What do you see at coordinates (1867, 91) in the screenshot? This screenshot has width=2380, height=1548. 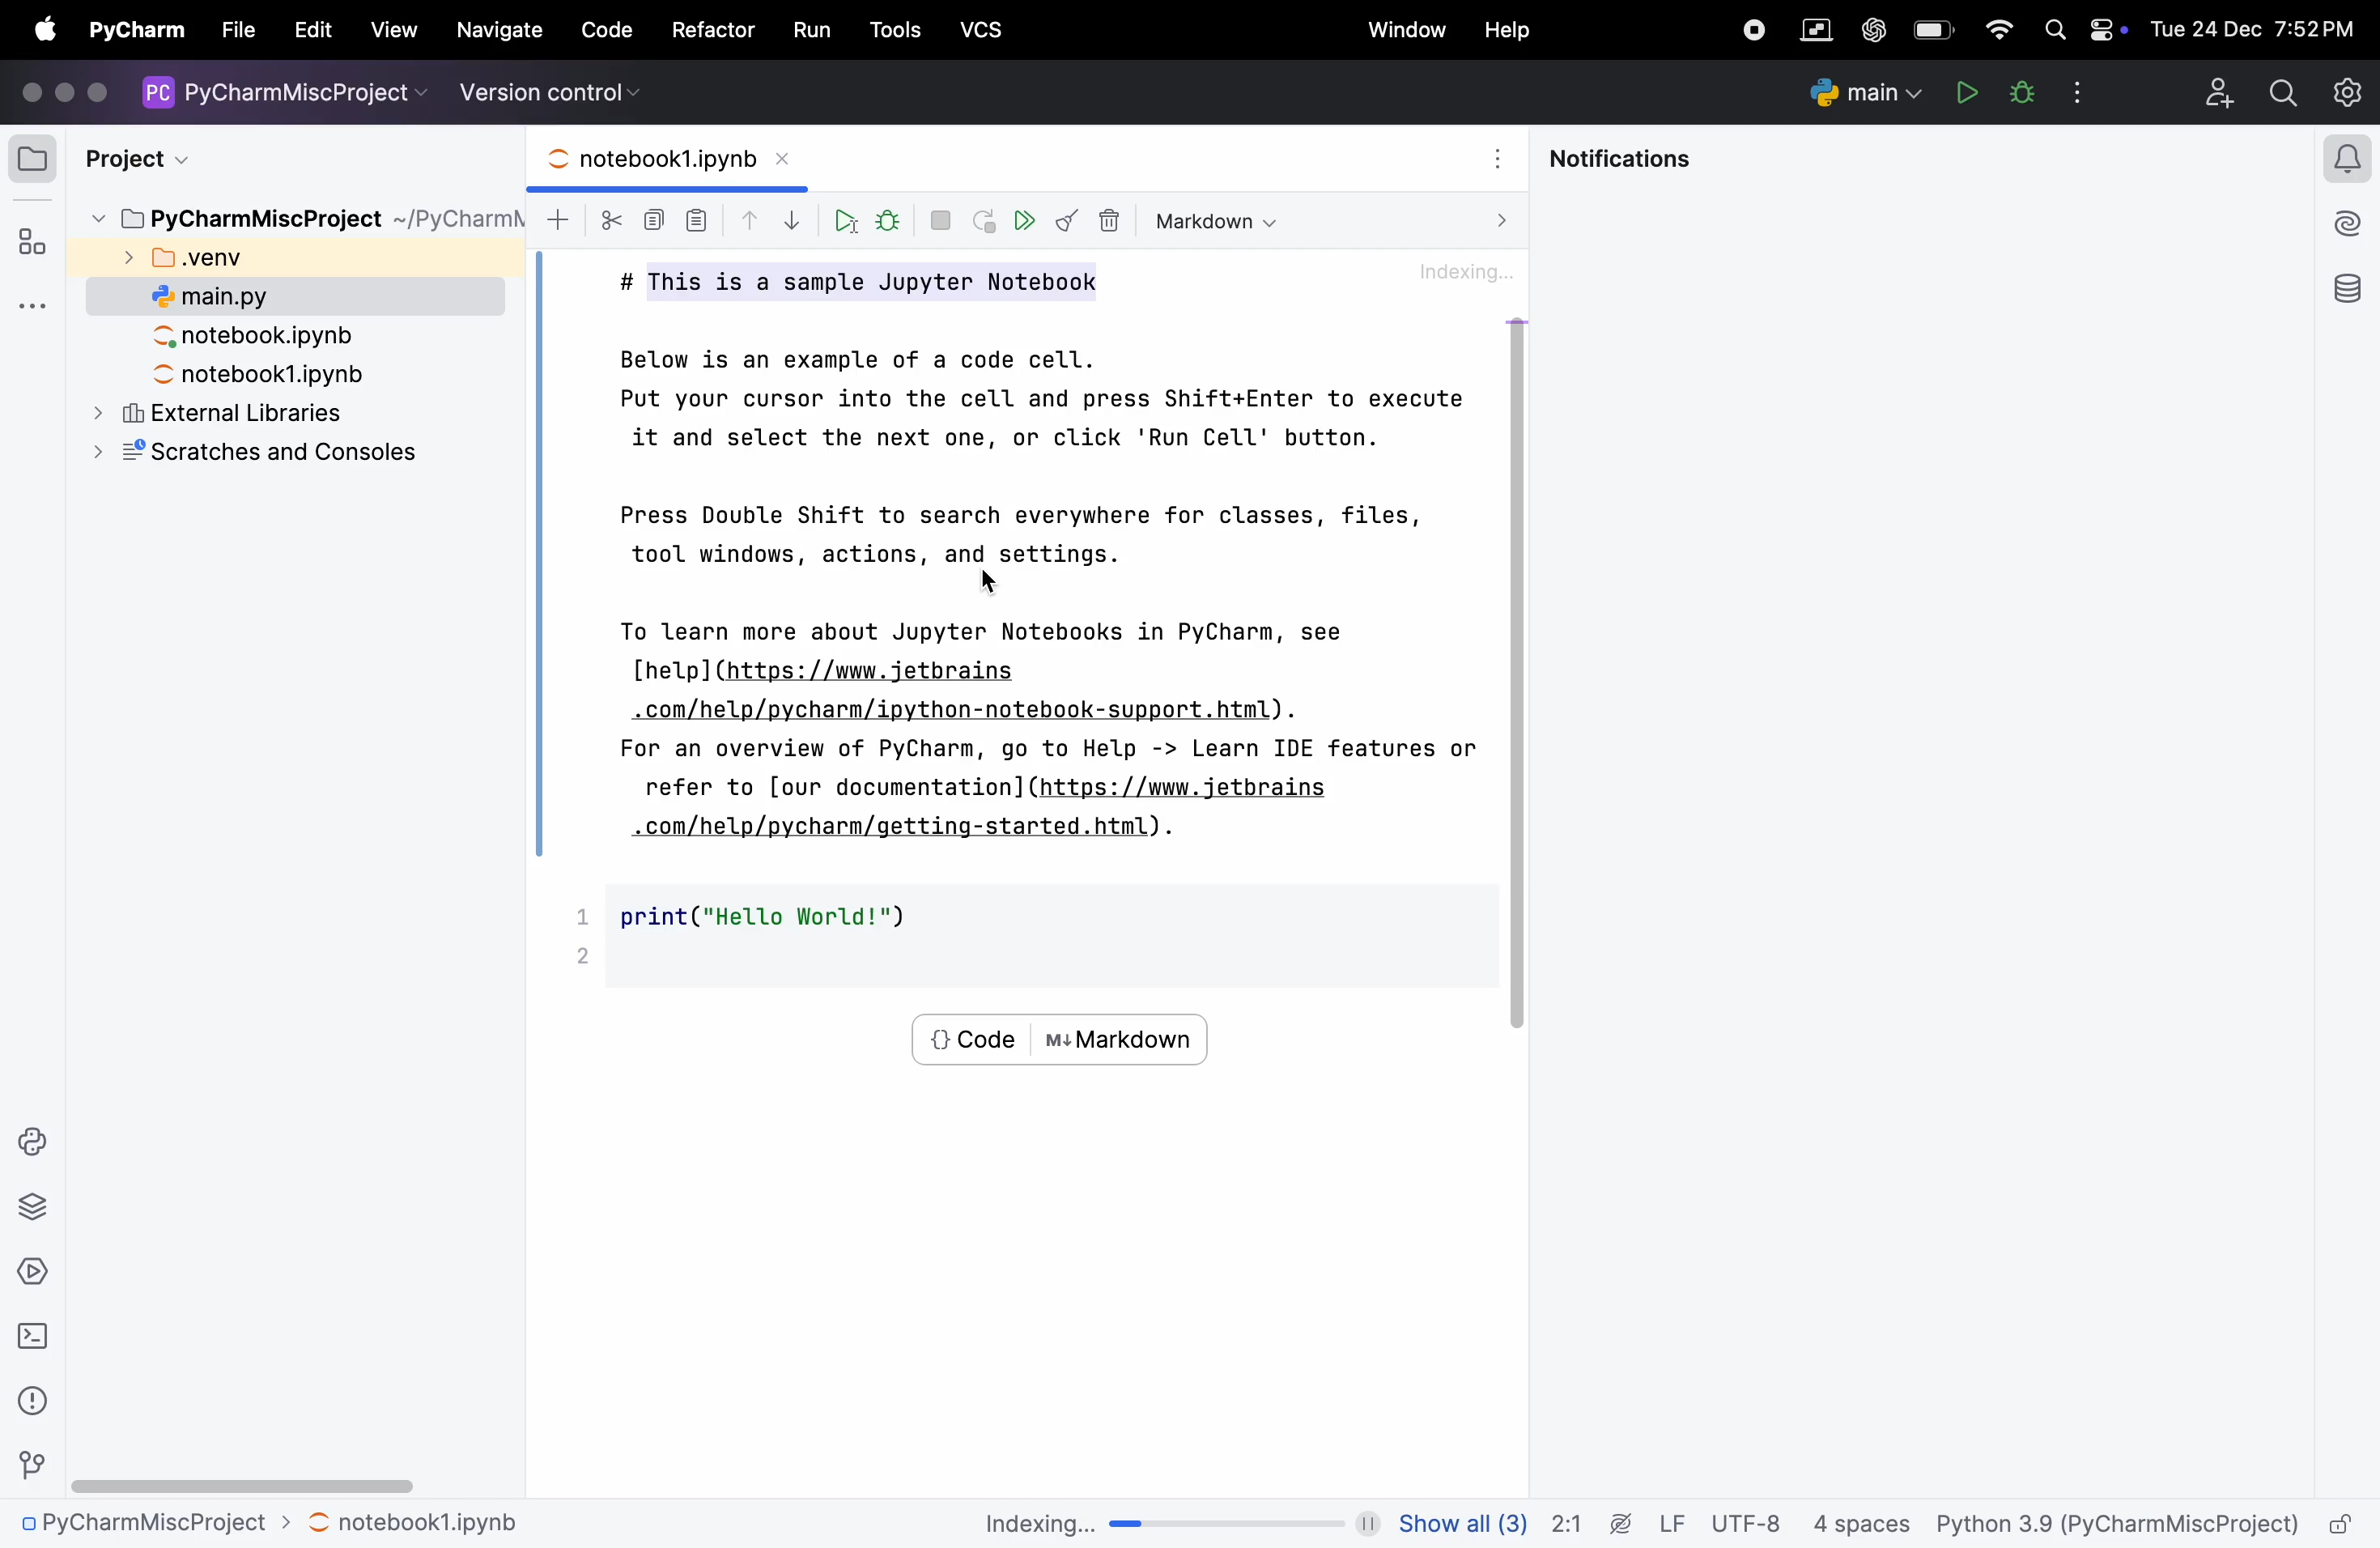 I see `run and debug configurations` at bounding box center [1867, 91].